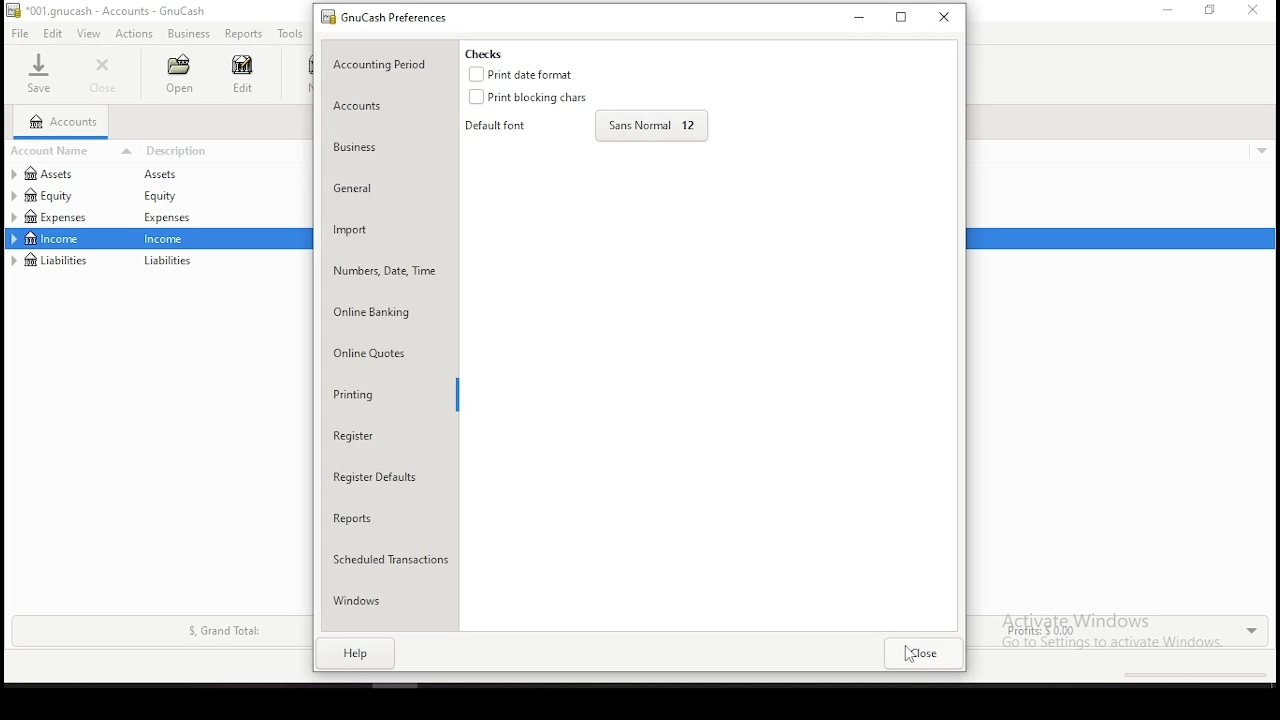 The height and width of the screenshot is (720, 1280). I want to click on register, so click(372, 437).